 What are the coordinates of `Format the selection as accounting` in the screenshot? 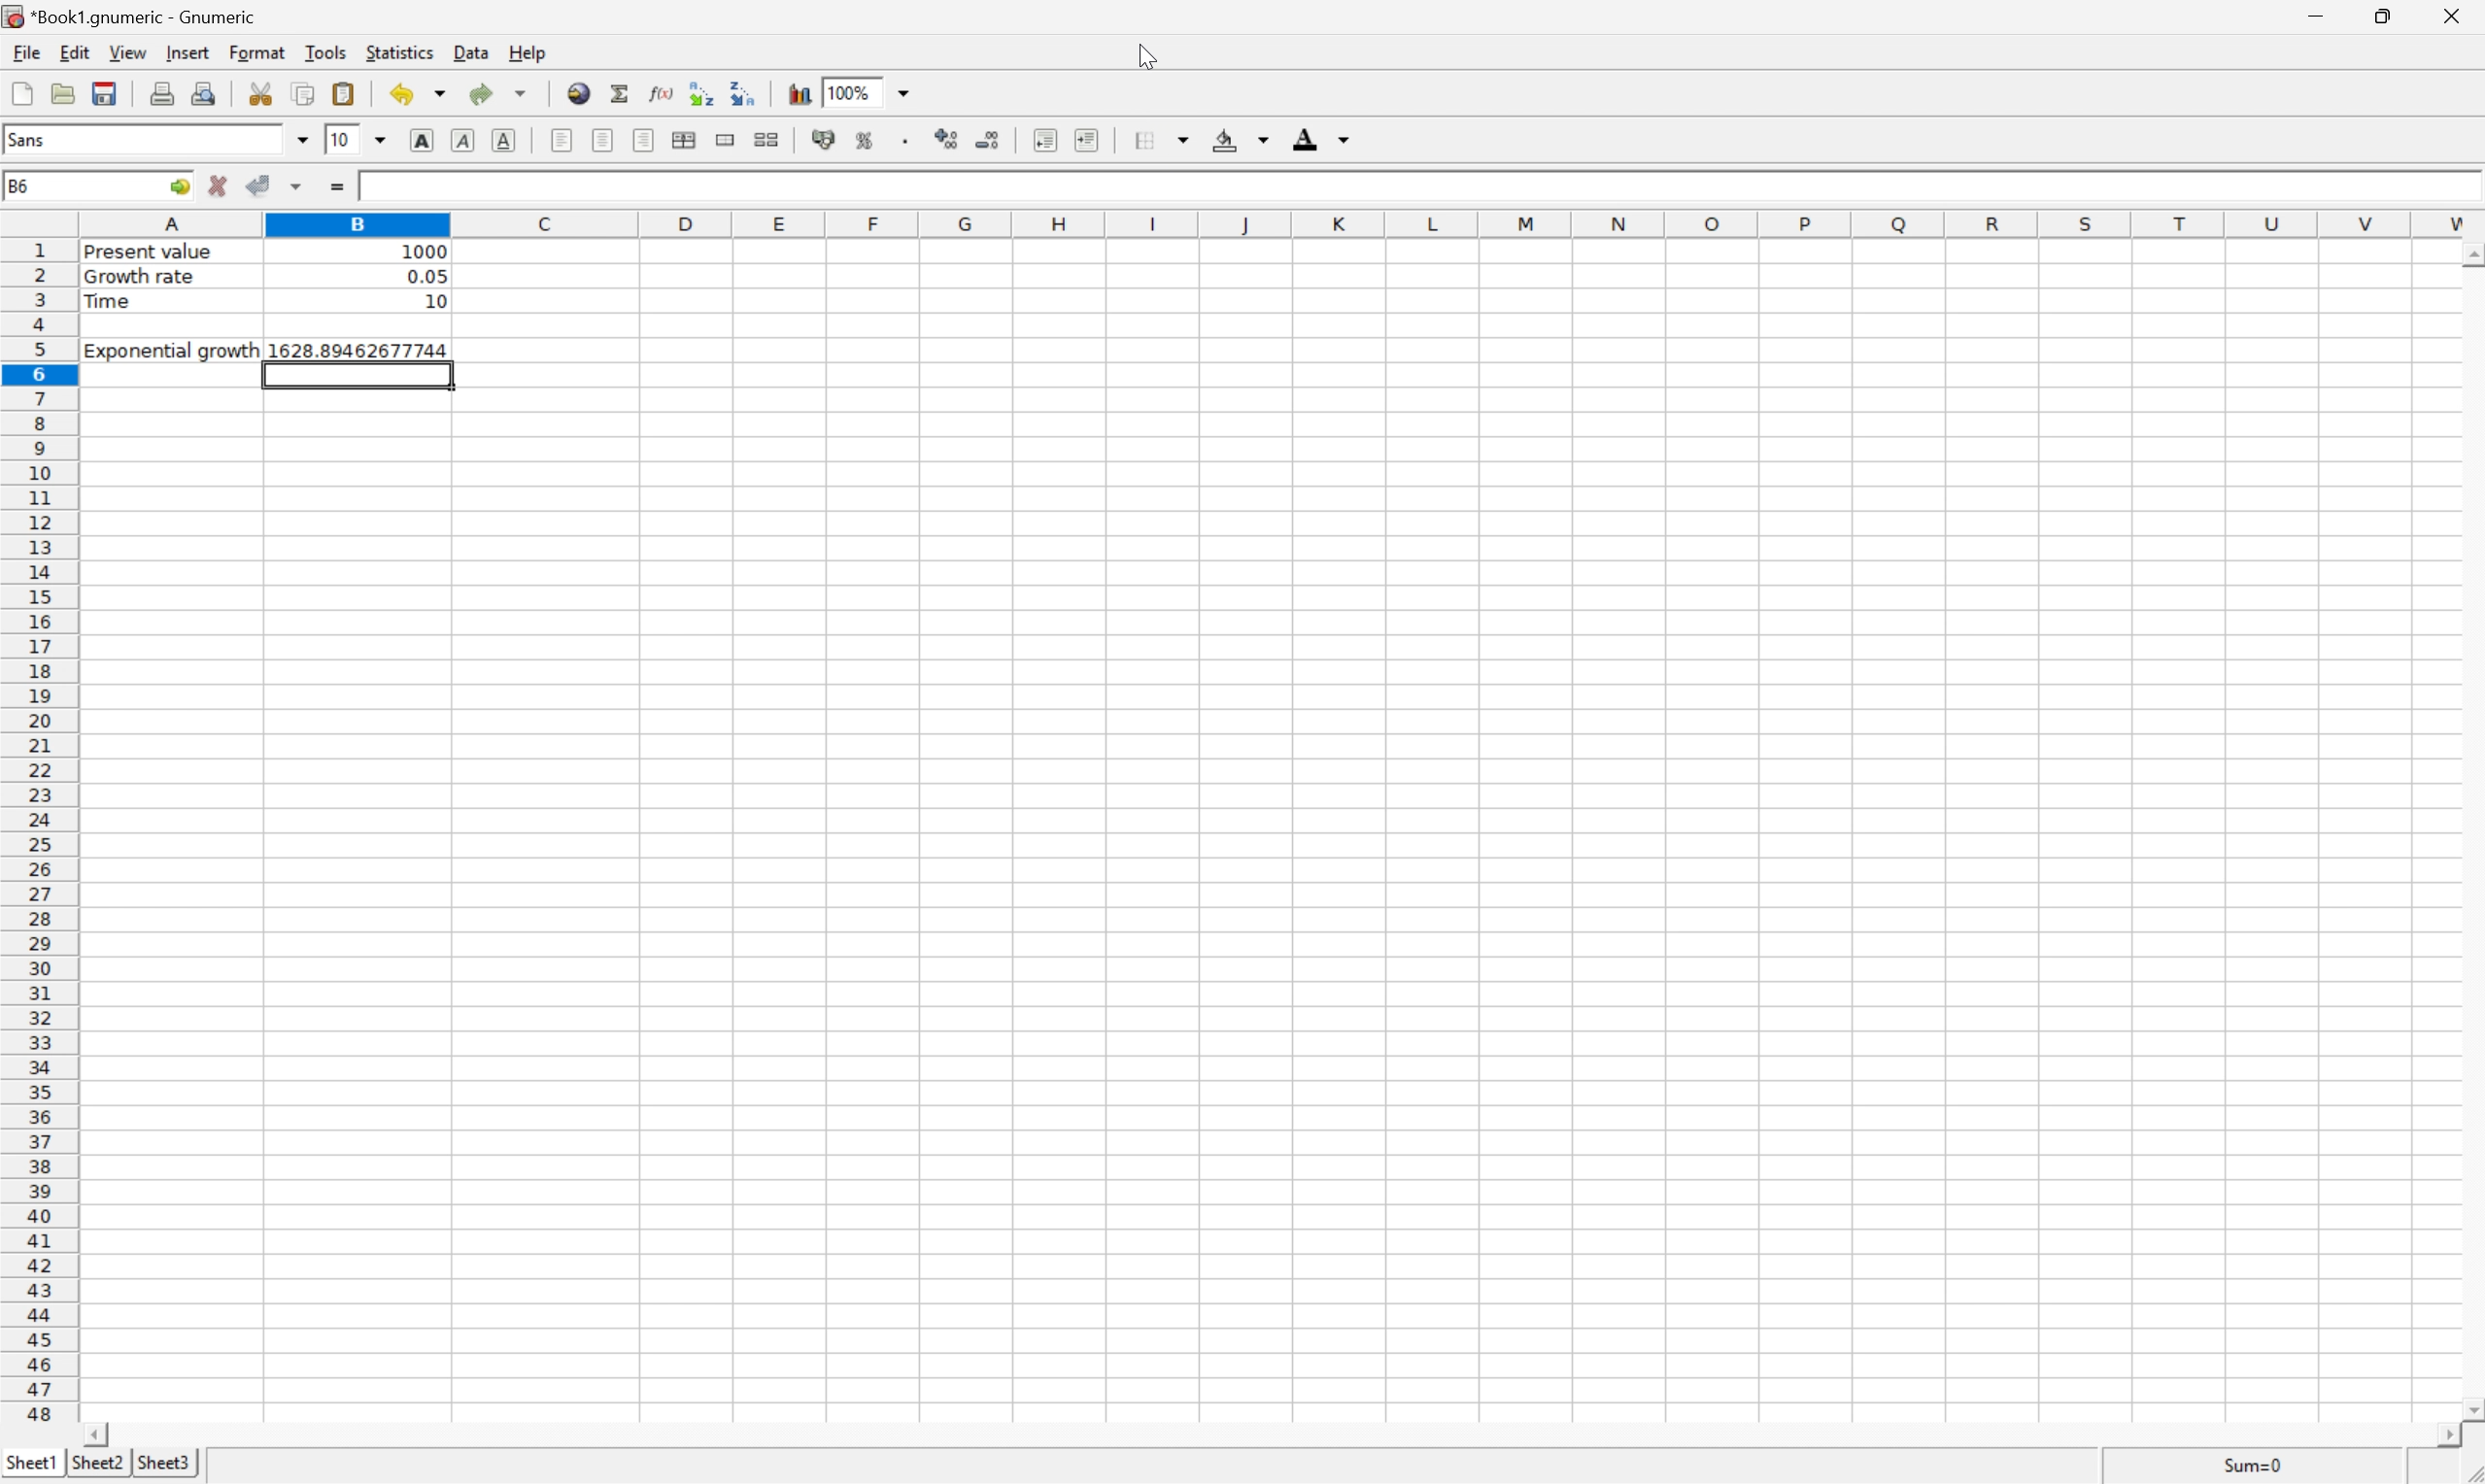 It's located at (825, 138).